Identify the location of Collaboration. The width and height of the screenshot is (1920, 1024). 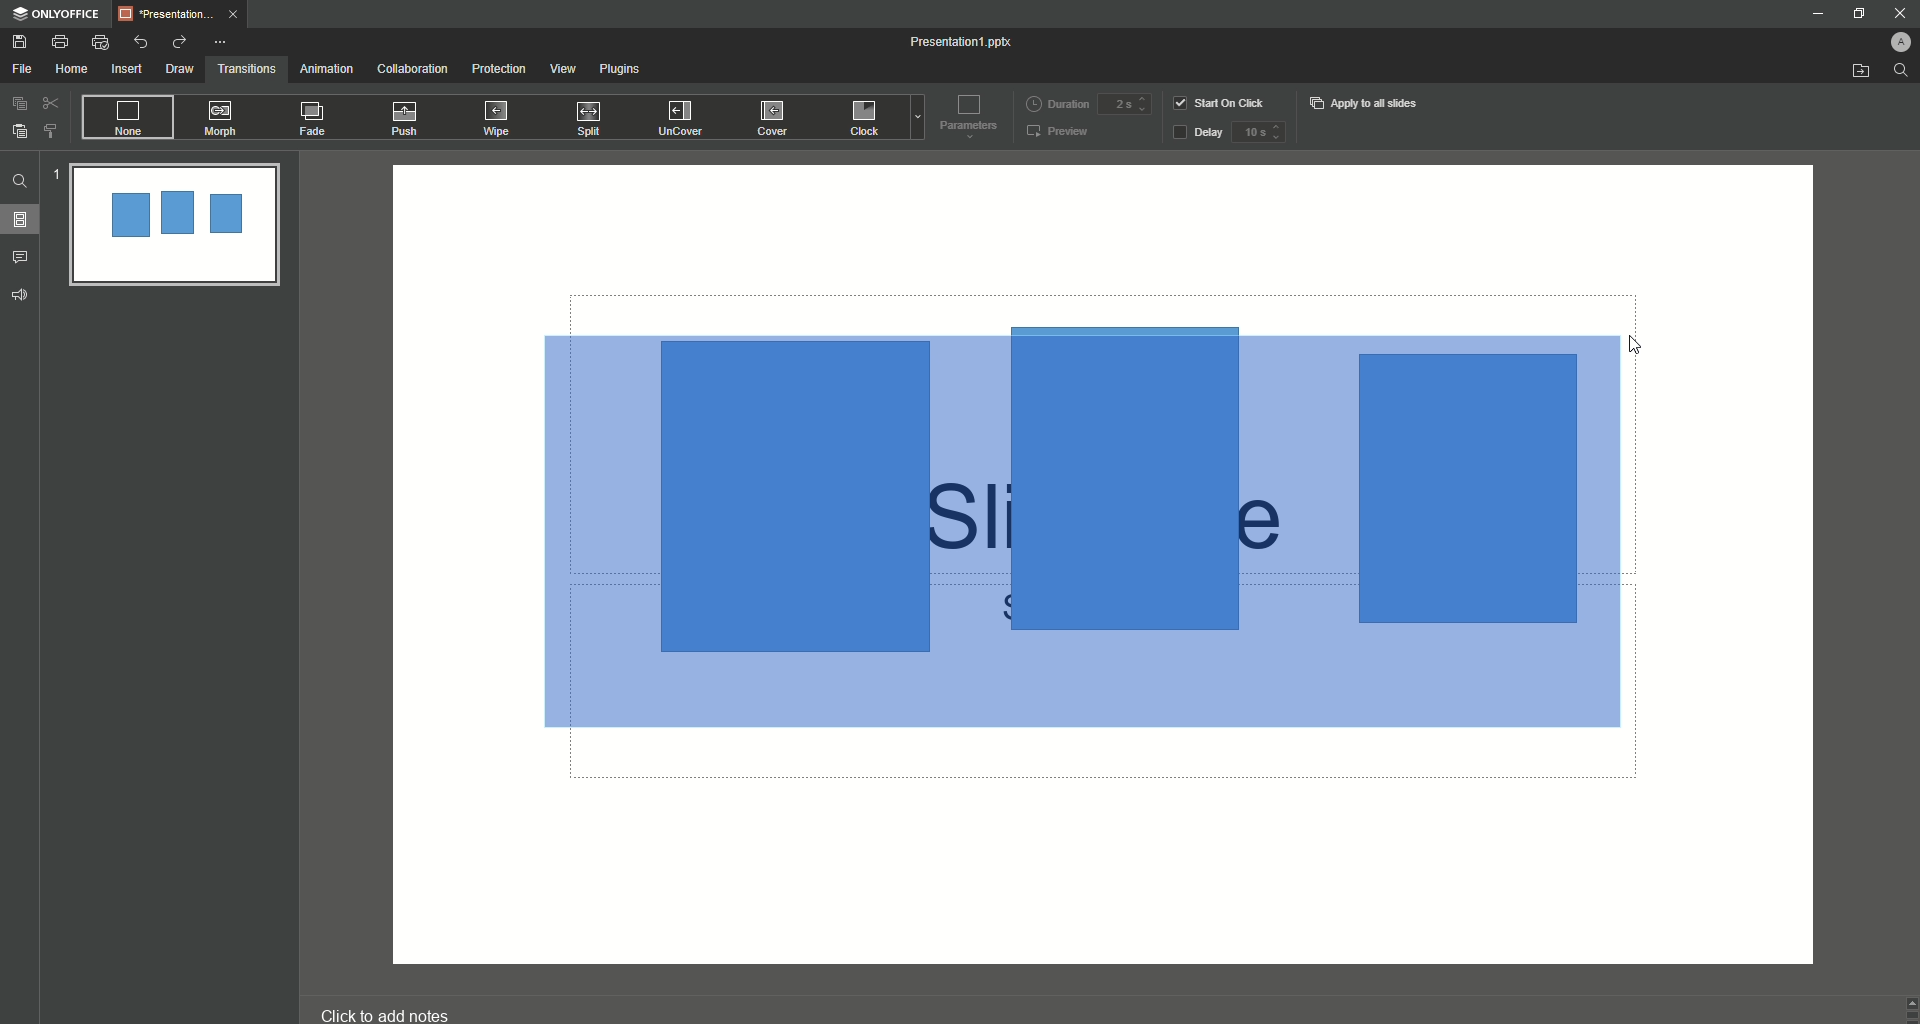
(413, 70).